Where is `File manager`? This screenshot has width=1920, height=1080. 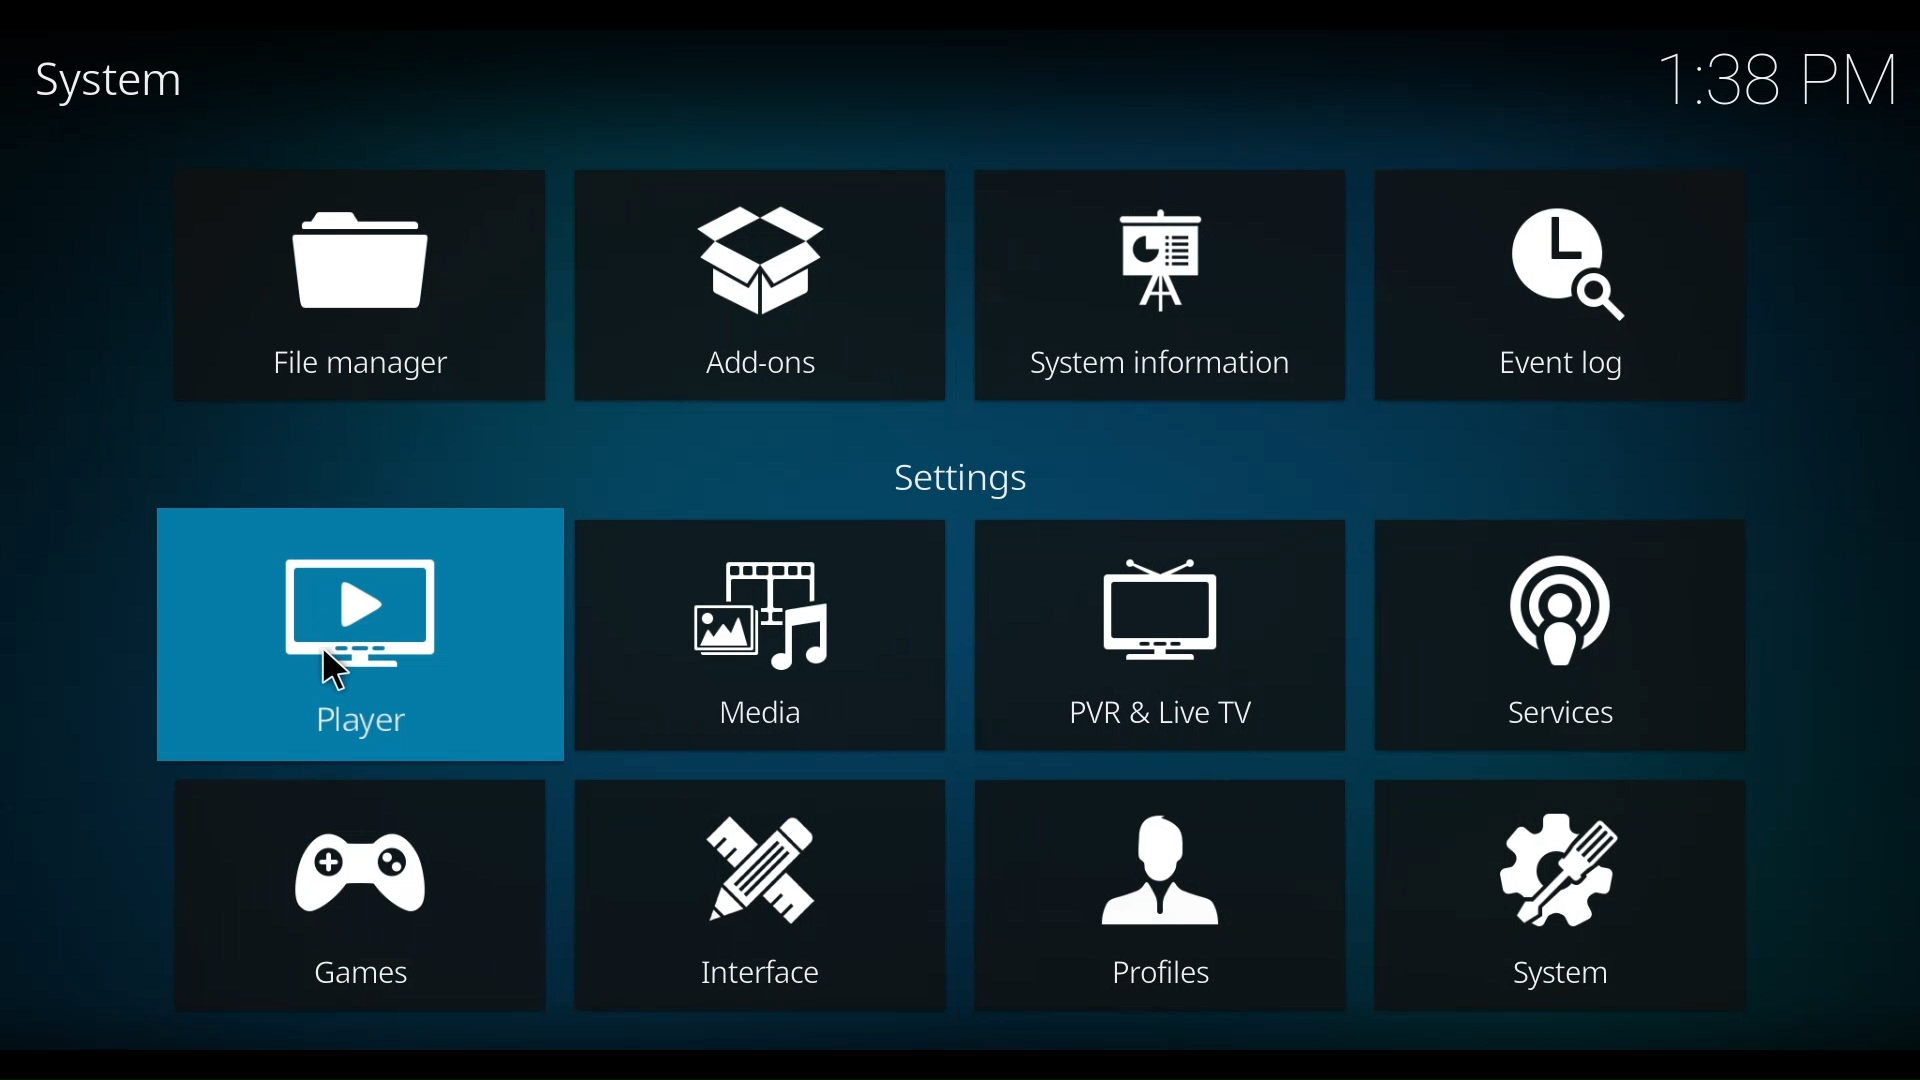 File manager is located at coordinates (359, 279).